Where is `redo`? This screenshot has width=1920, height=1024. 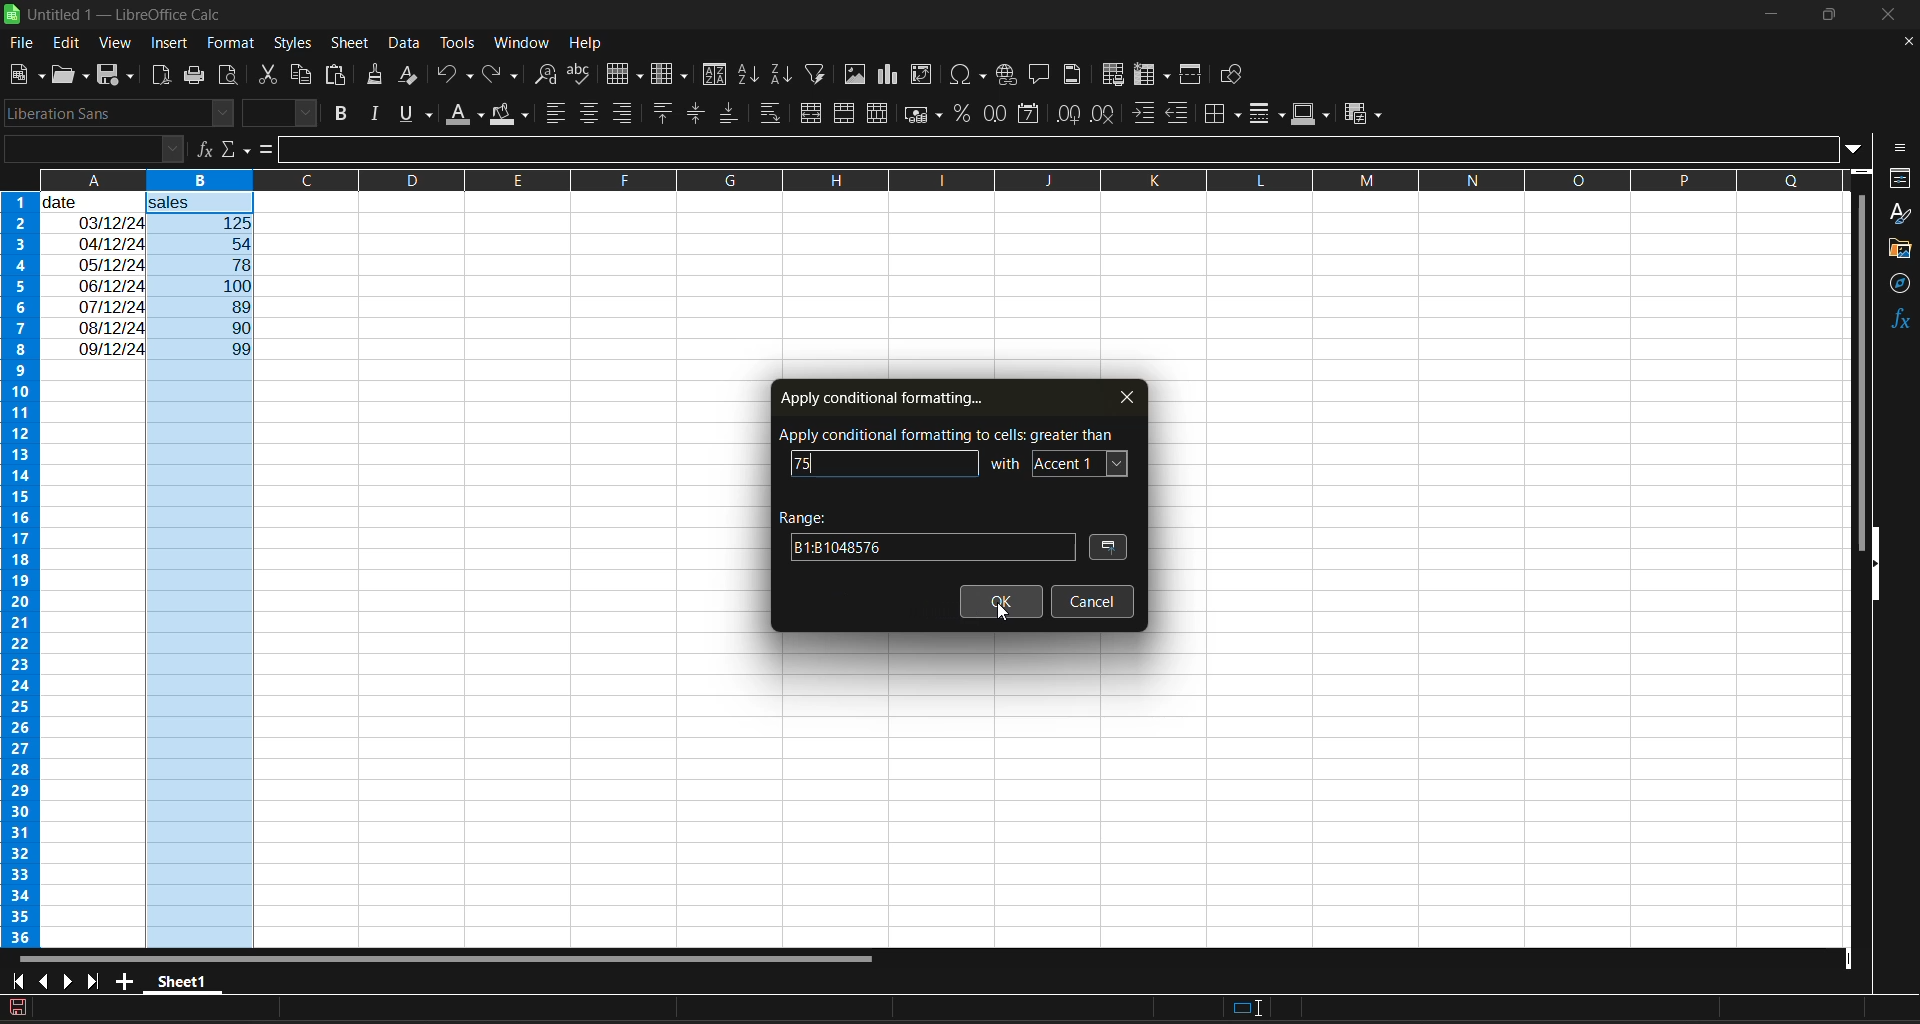 redo is located at coordinates (504, 75).